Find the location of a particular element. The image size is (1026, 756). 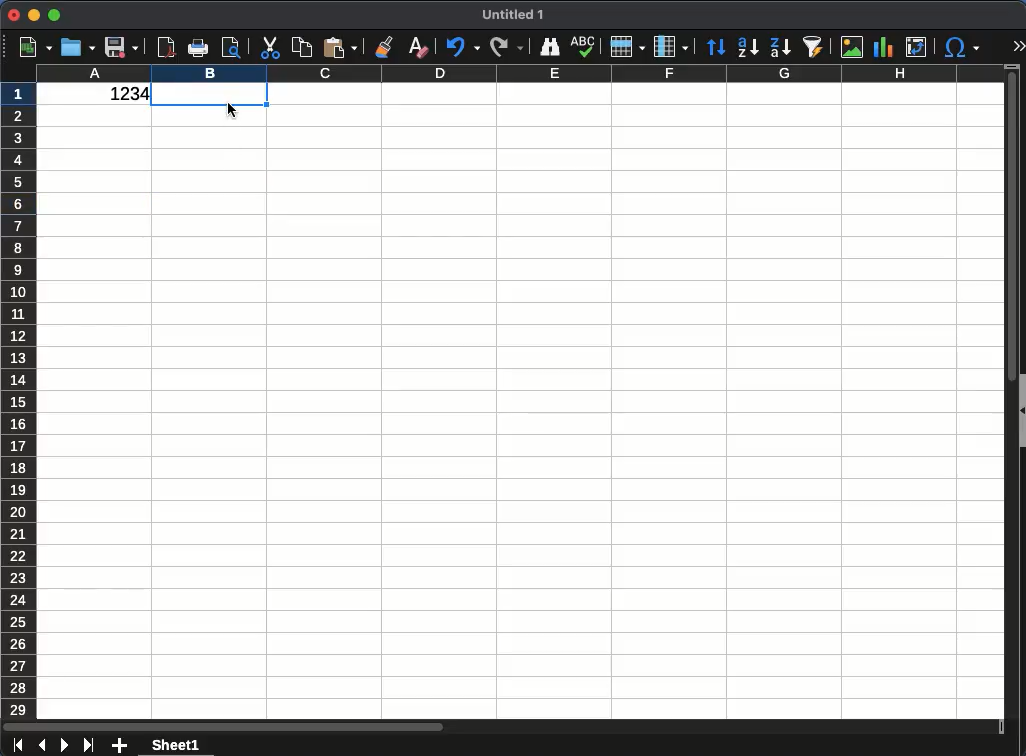

clone formatting is located at coordinates (386, 49).